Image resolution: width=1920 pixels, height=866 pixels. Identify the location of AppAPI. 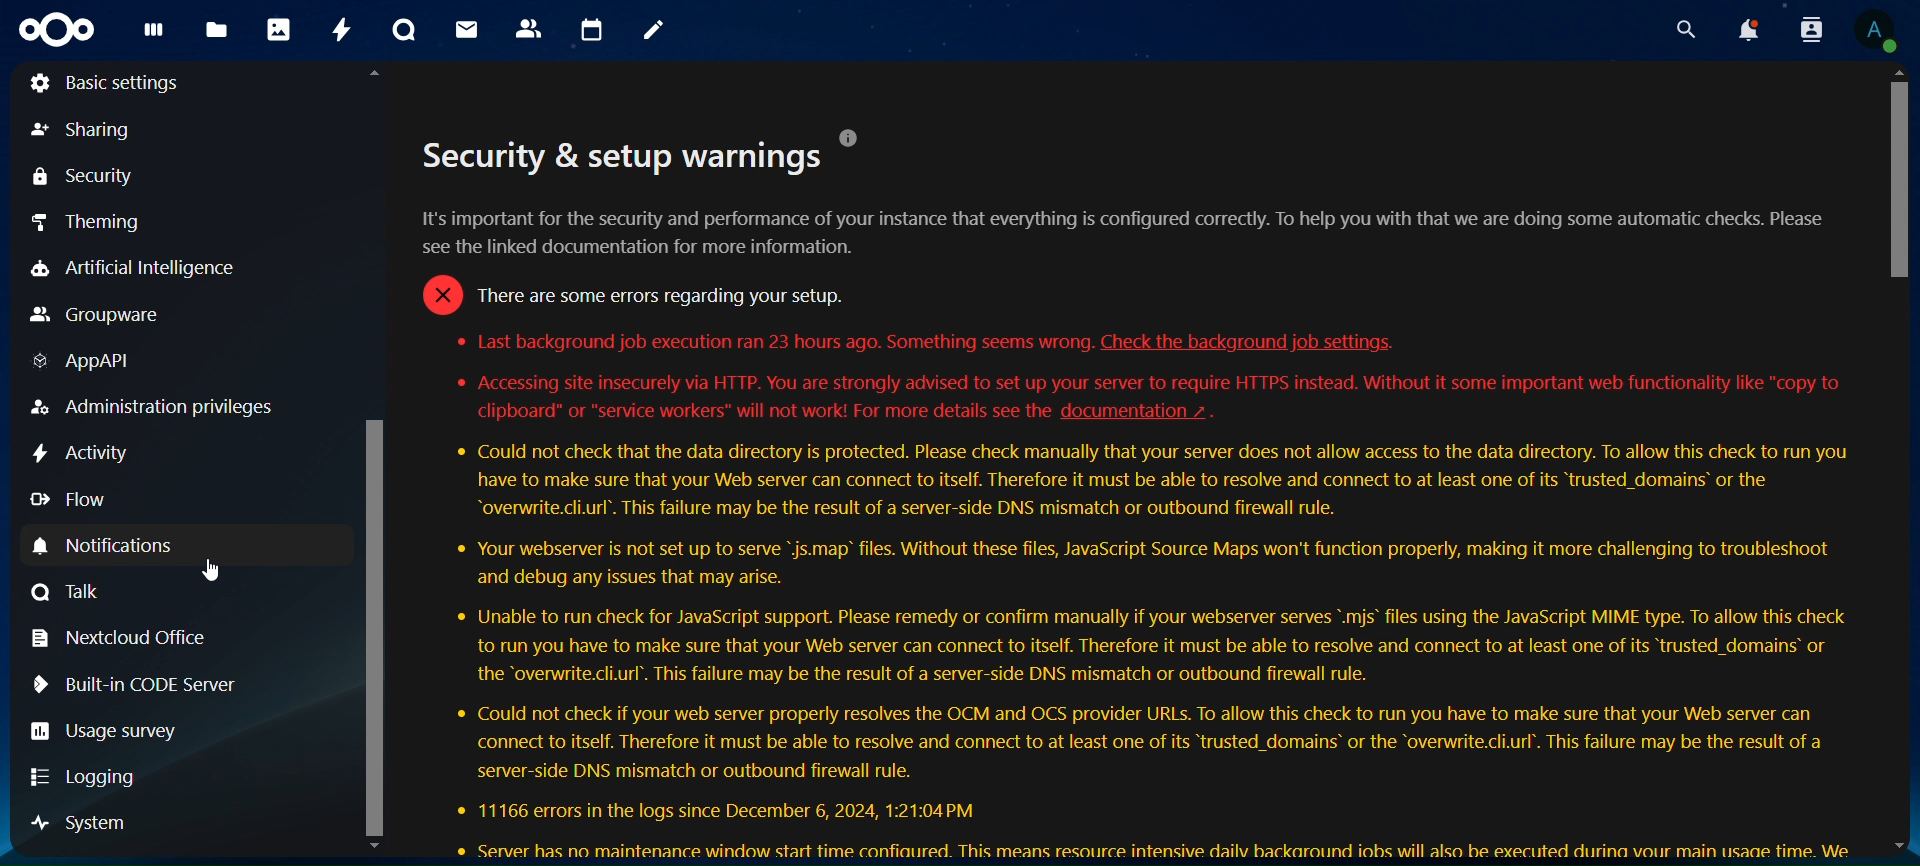
(90, 363).